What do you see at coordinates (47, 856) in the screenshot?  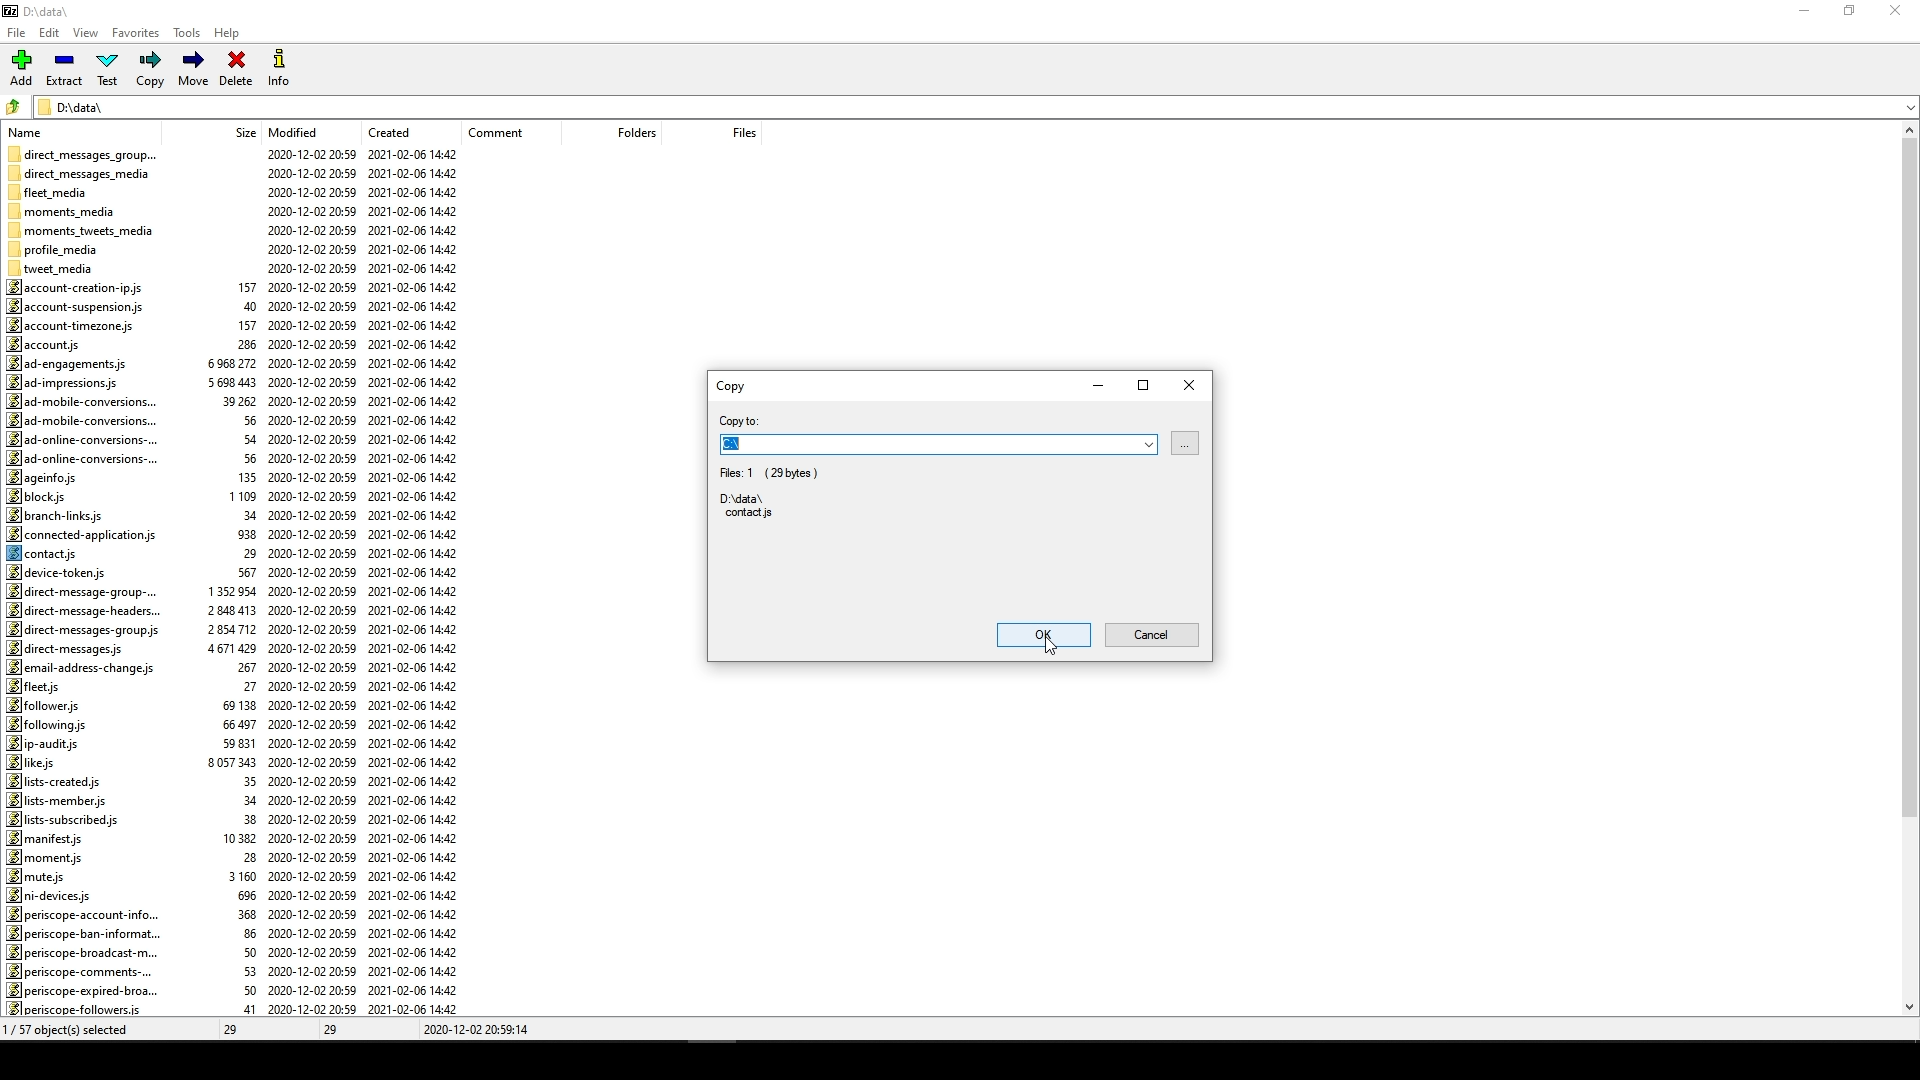 I see `moment.js` at bounding box center [47, 856].